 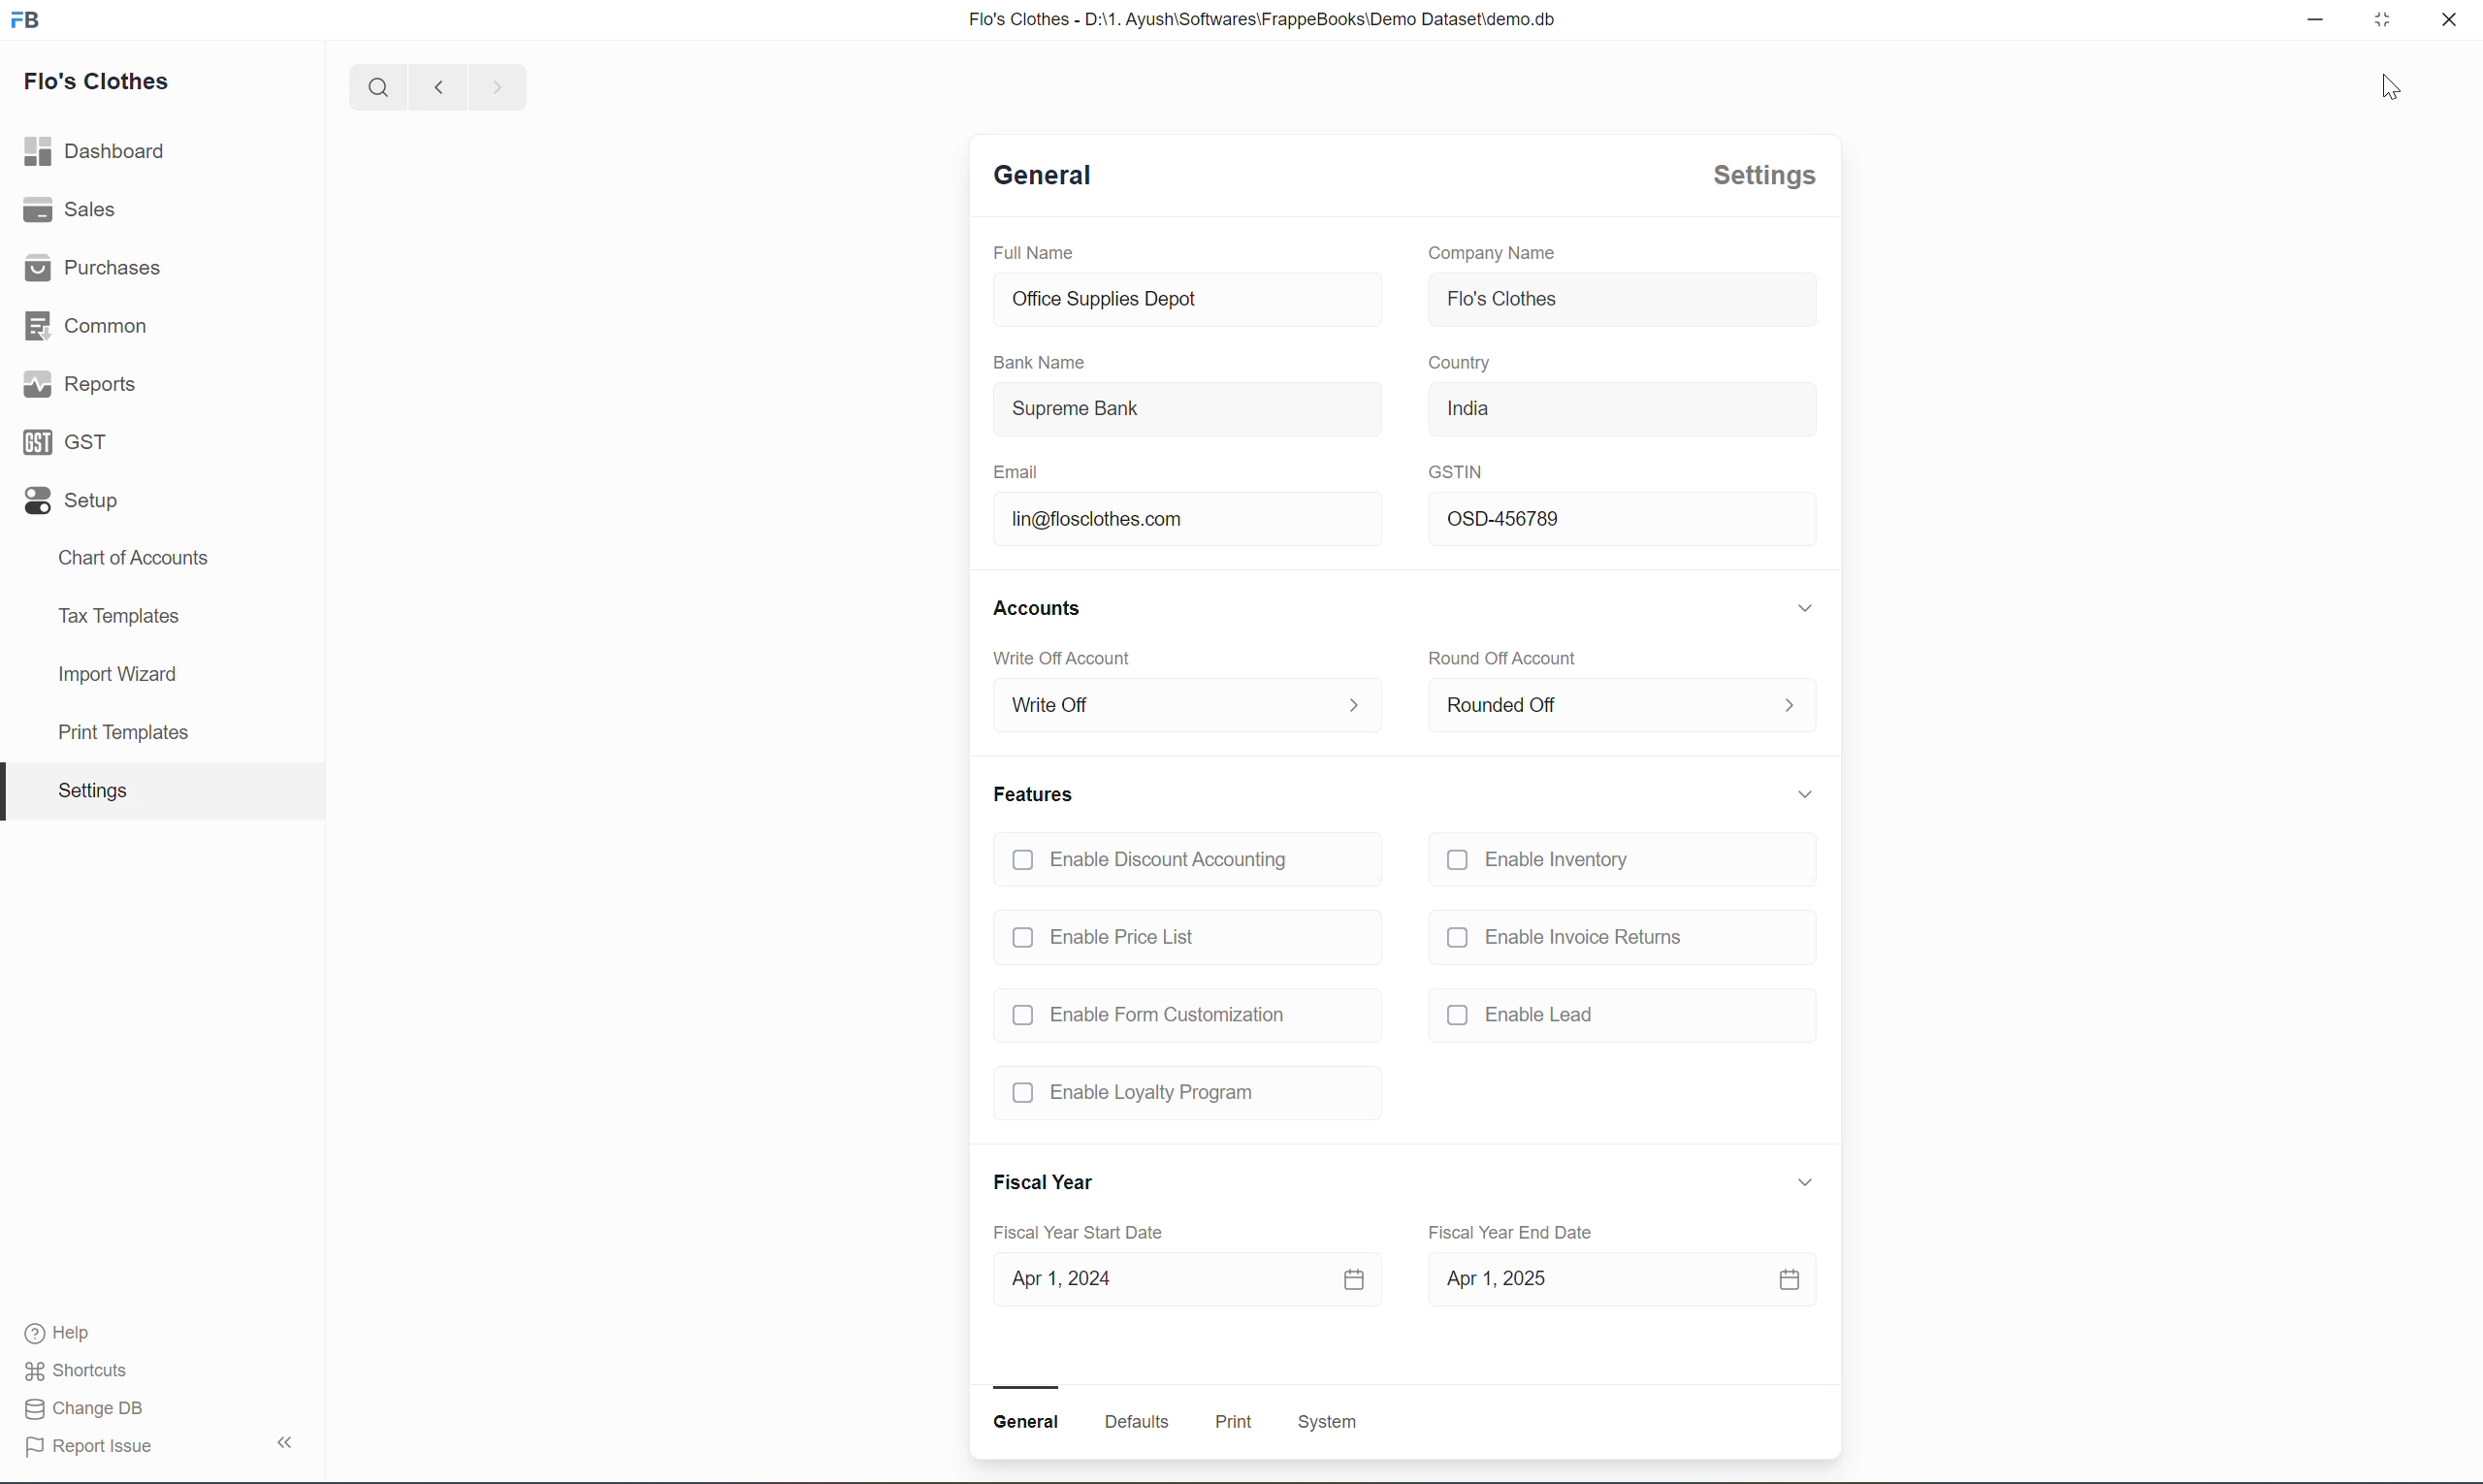 What do you see at coordinates (1018, 471) in the screenshot?
I see `Email` at bounding box center [1018, 471].